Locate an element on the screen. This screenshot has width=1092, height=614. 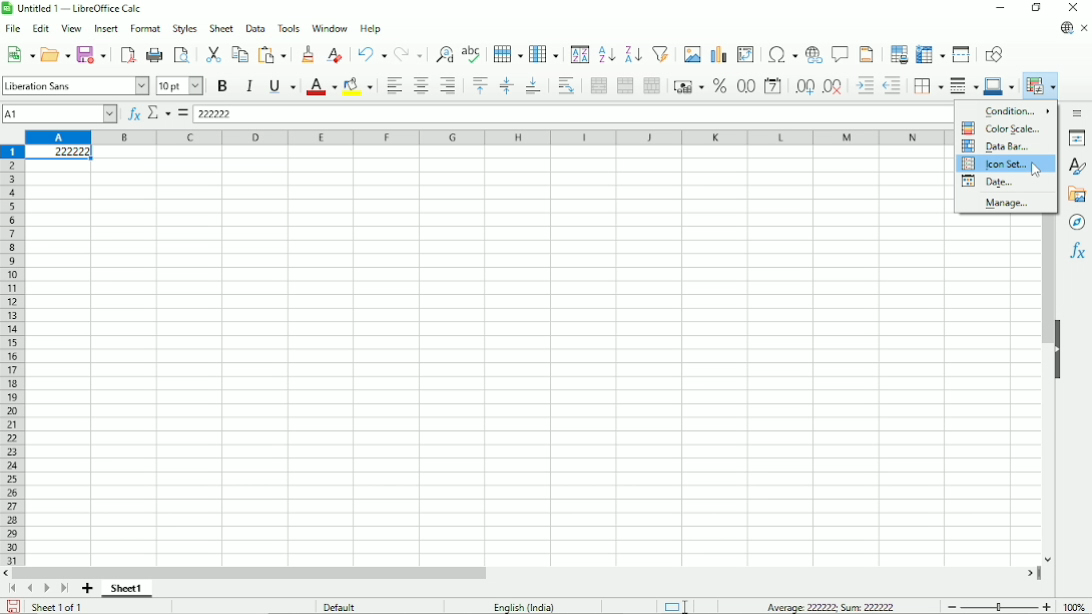
Add decimal place is located at coordinates (803, 87).